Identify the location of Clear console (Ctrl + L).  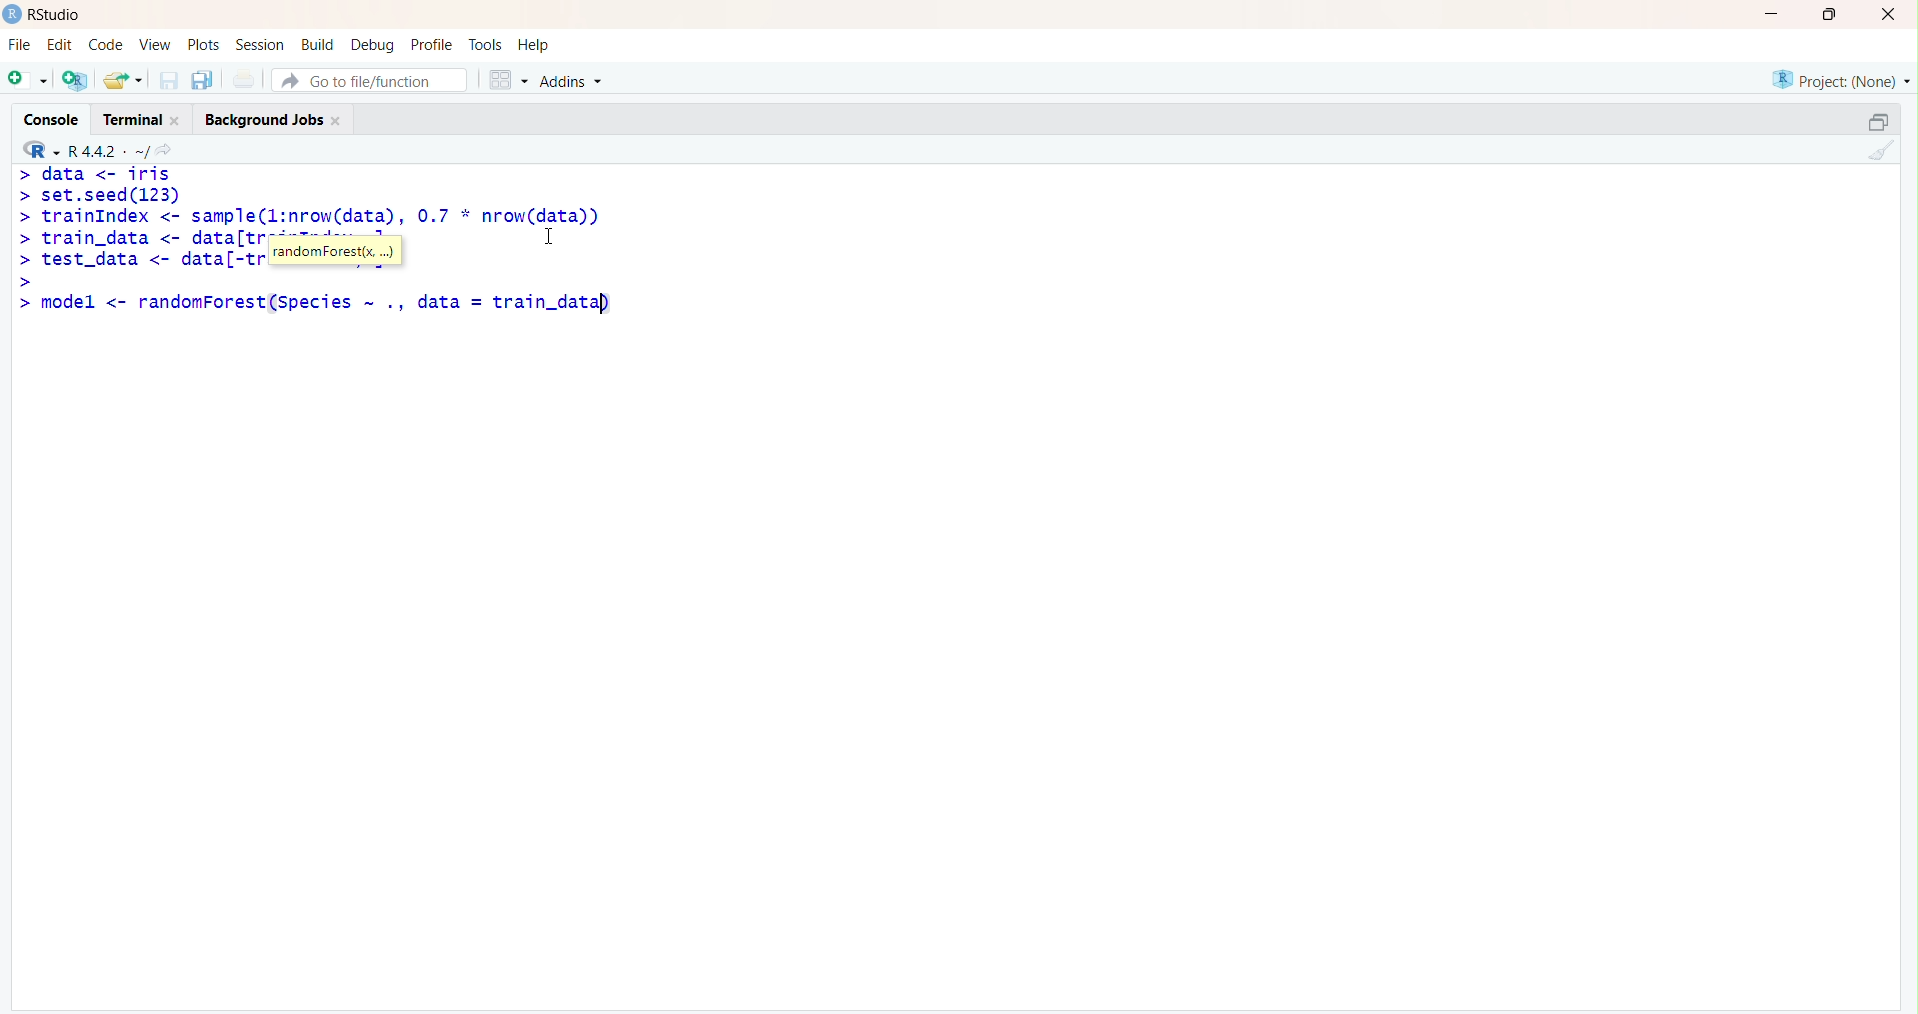
(1879, 152).